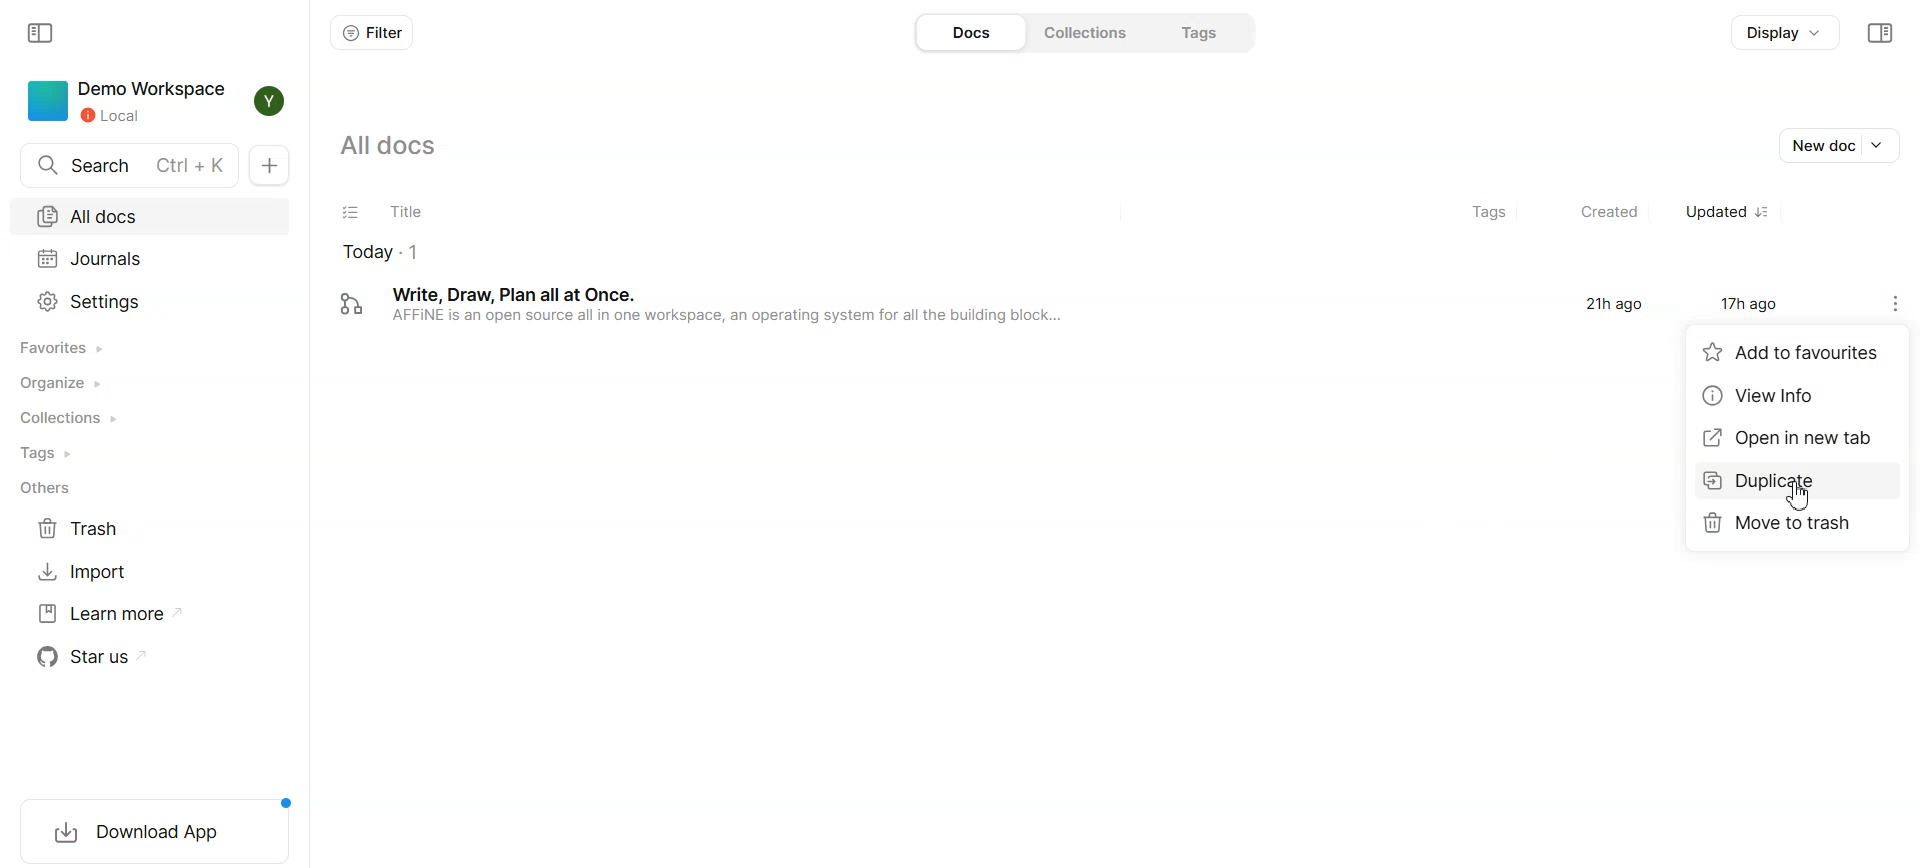 This screenshot has width=1920, height=868. Describe the element at coordinates (1798, 395) in the screenshot. I see `View Info` at that location.